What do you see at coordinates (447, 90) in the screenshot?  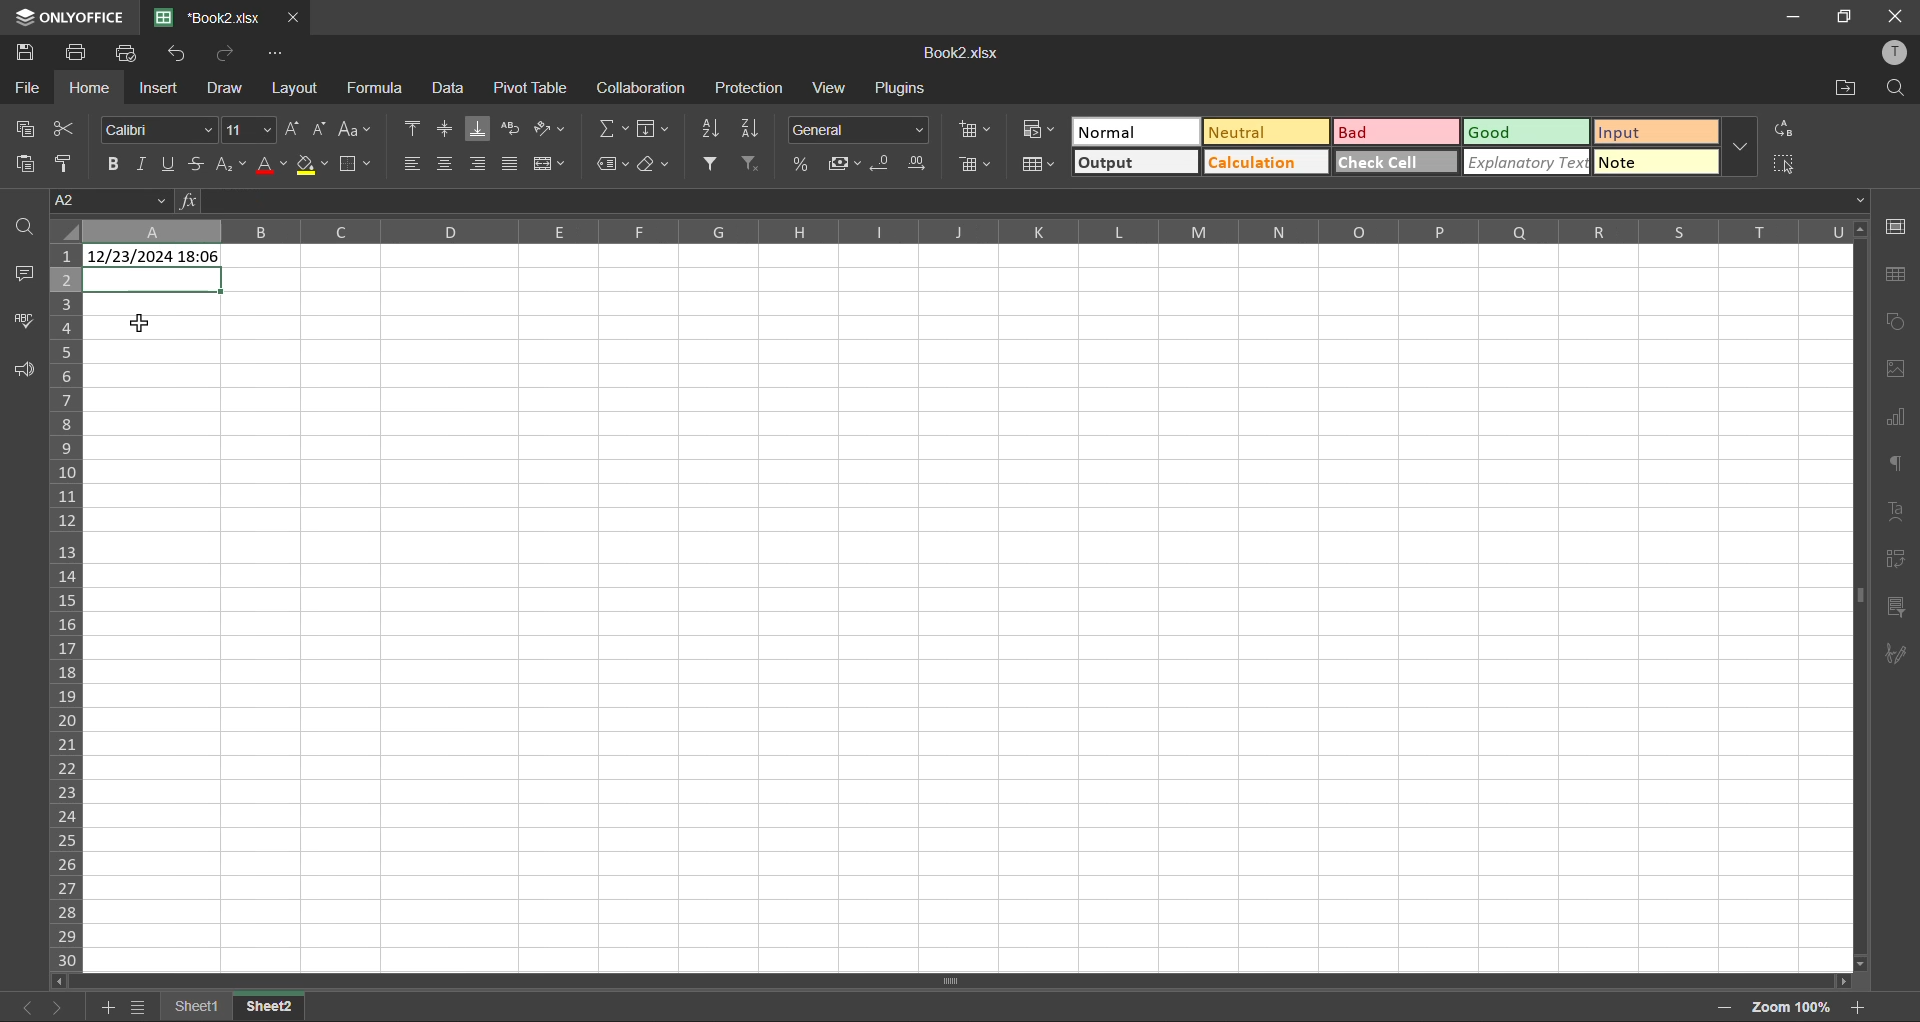 I see `data` at bounding box center [447, 90].